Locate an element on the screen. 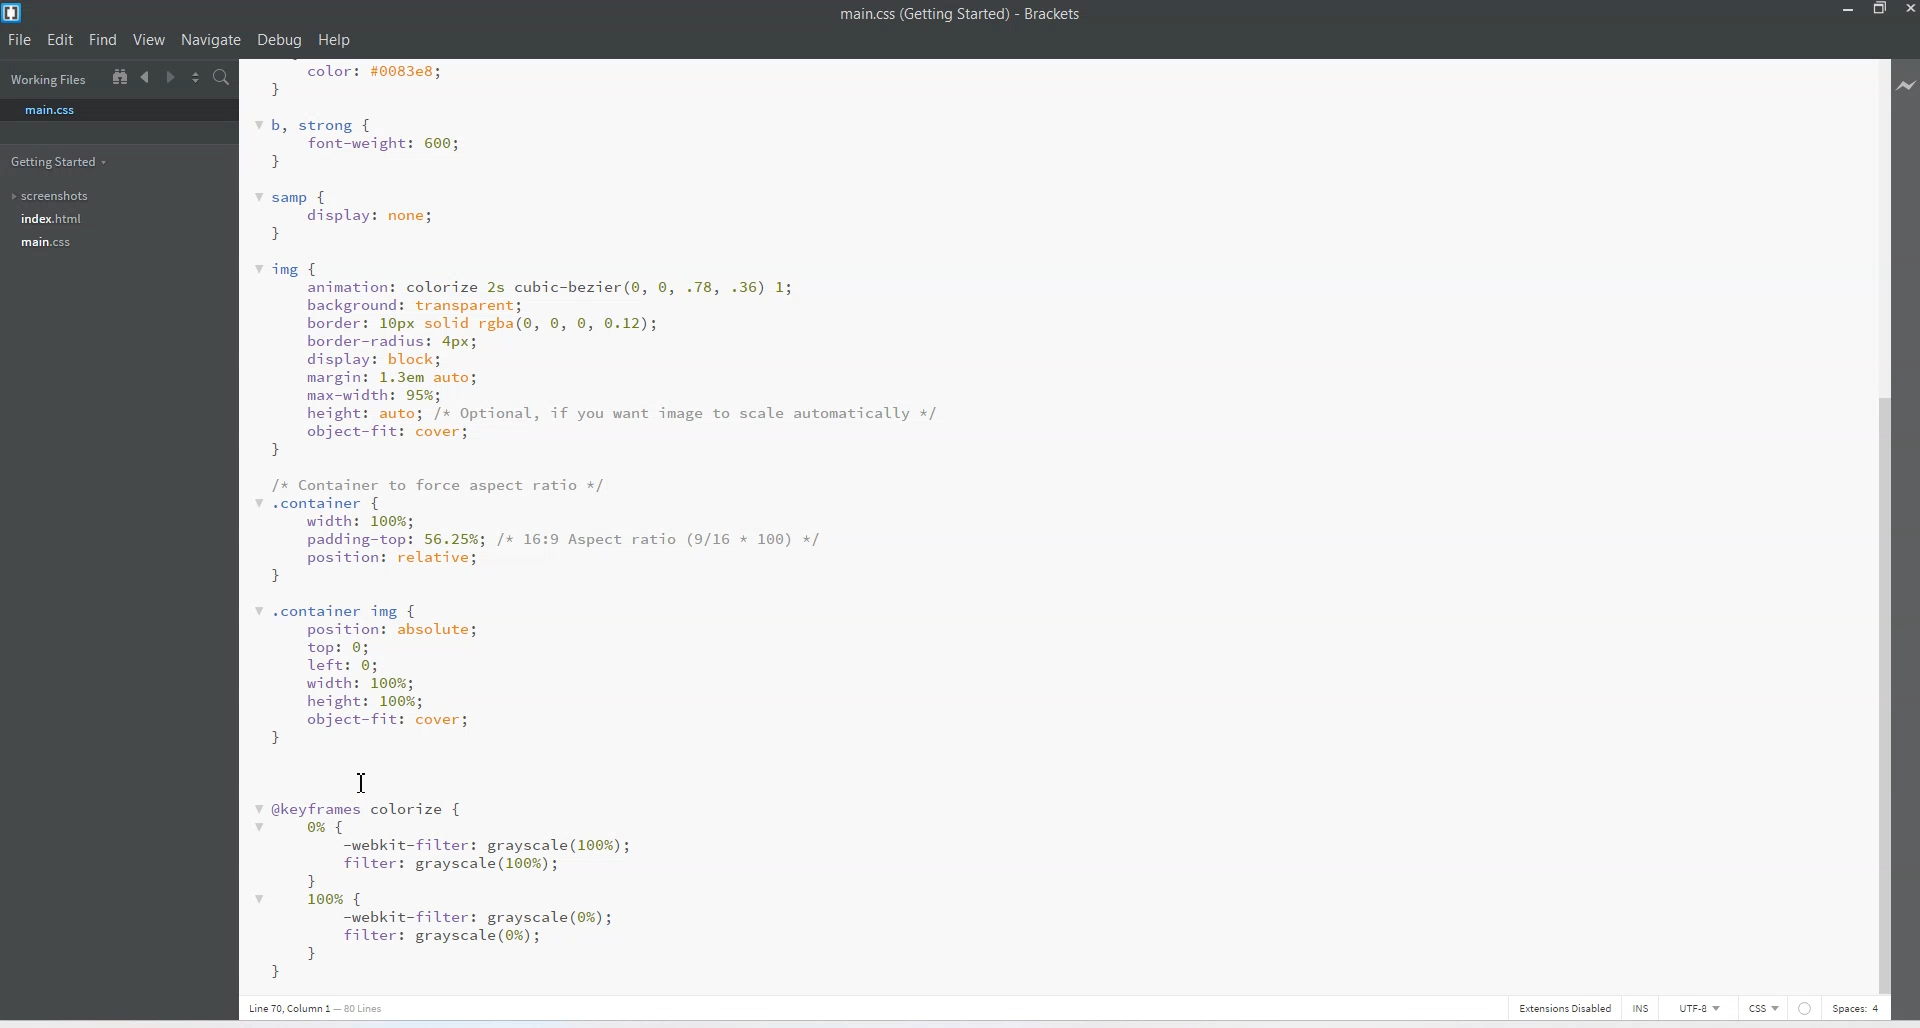 Image resolution: width=1920 pixels, height=1028 pixels. Working Files is located at coordinates (48, 81).